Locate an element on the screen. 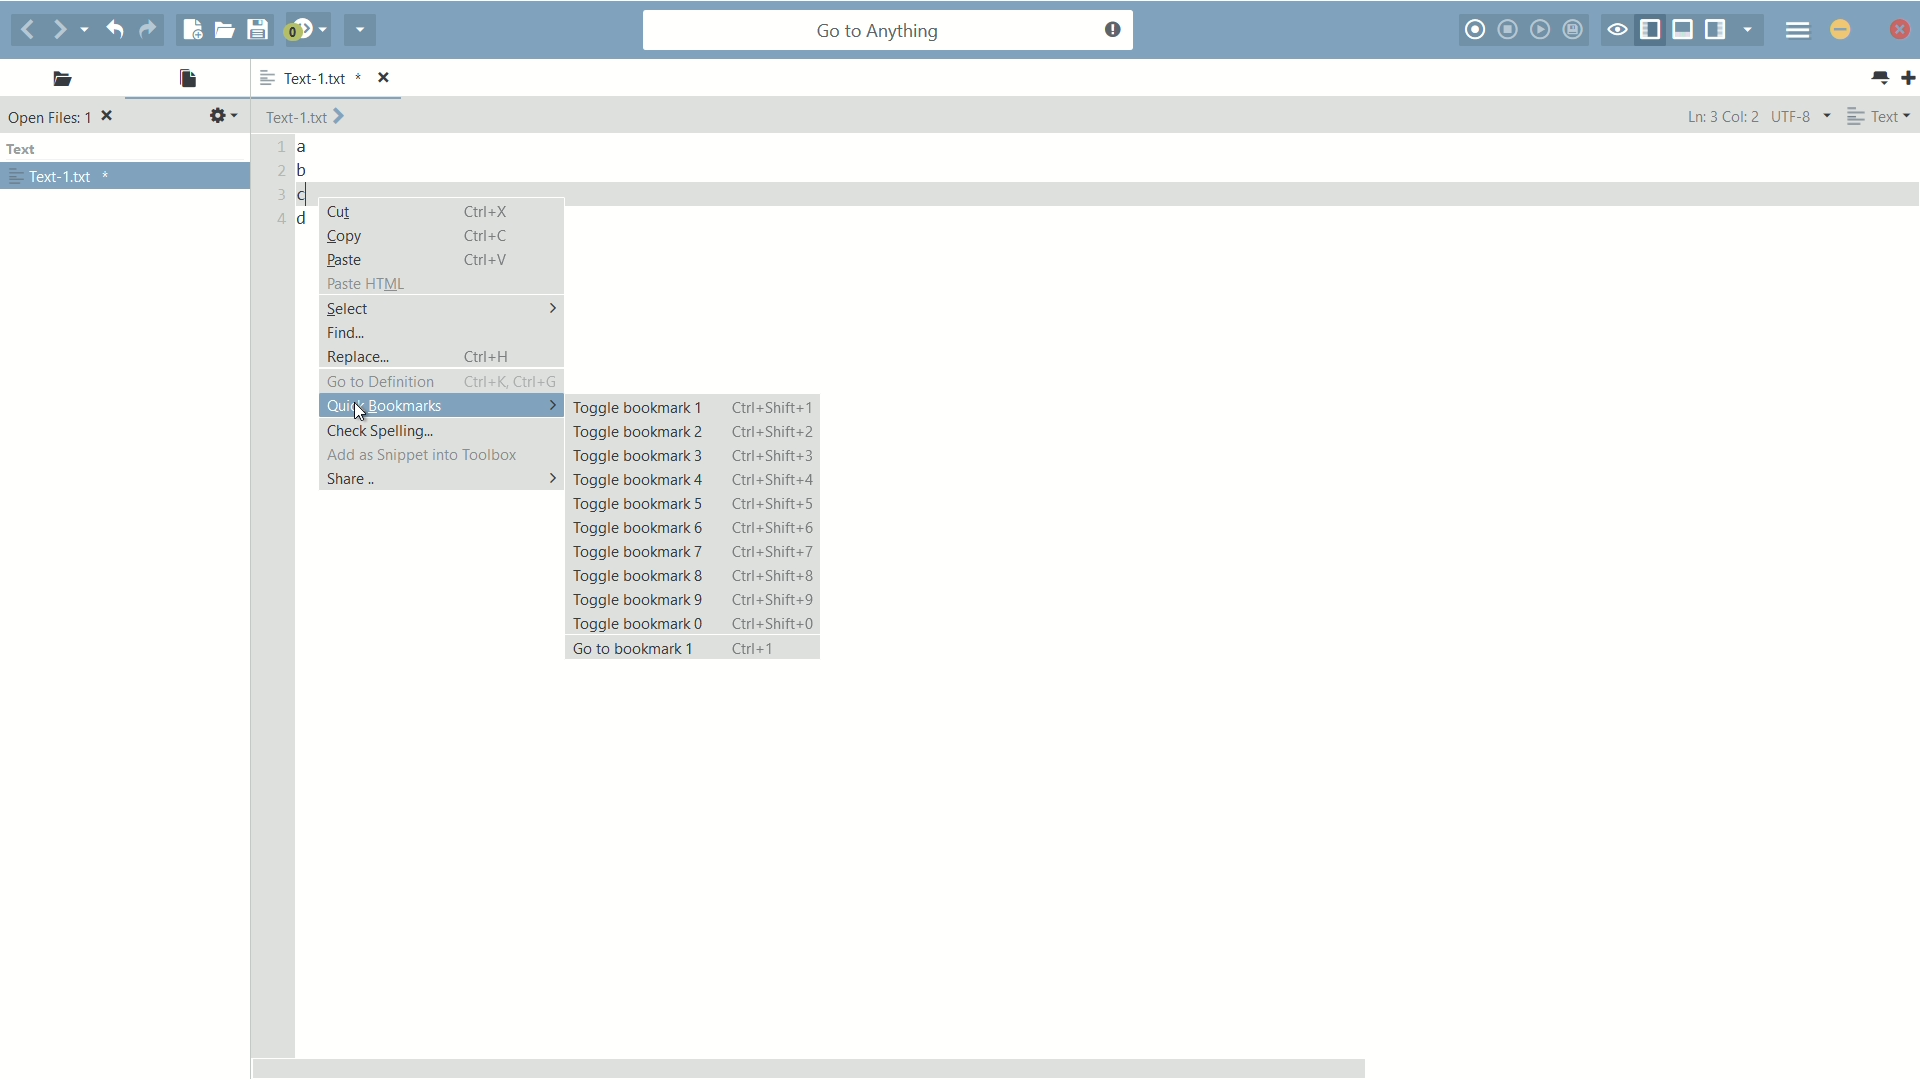 The image size is (1920, 1080). show/hide left pane is located at coordinates (1653, 28).